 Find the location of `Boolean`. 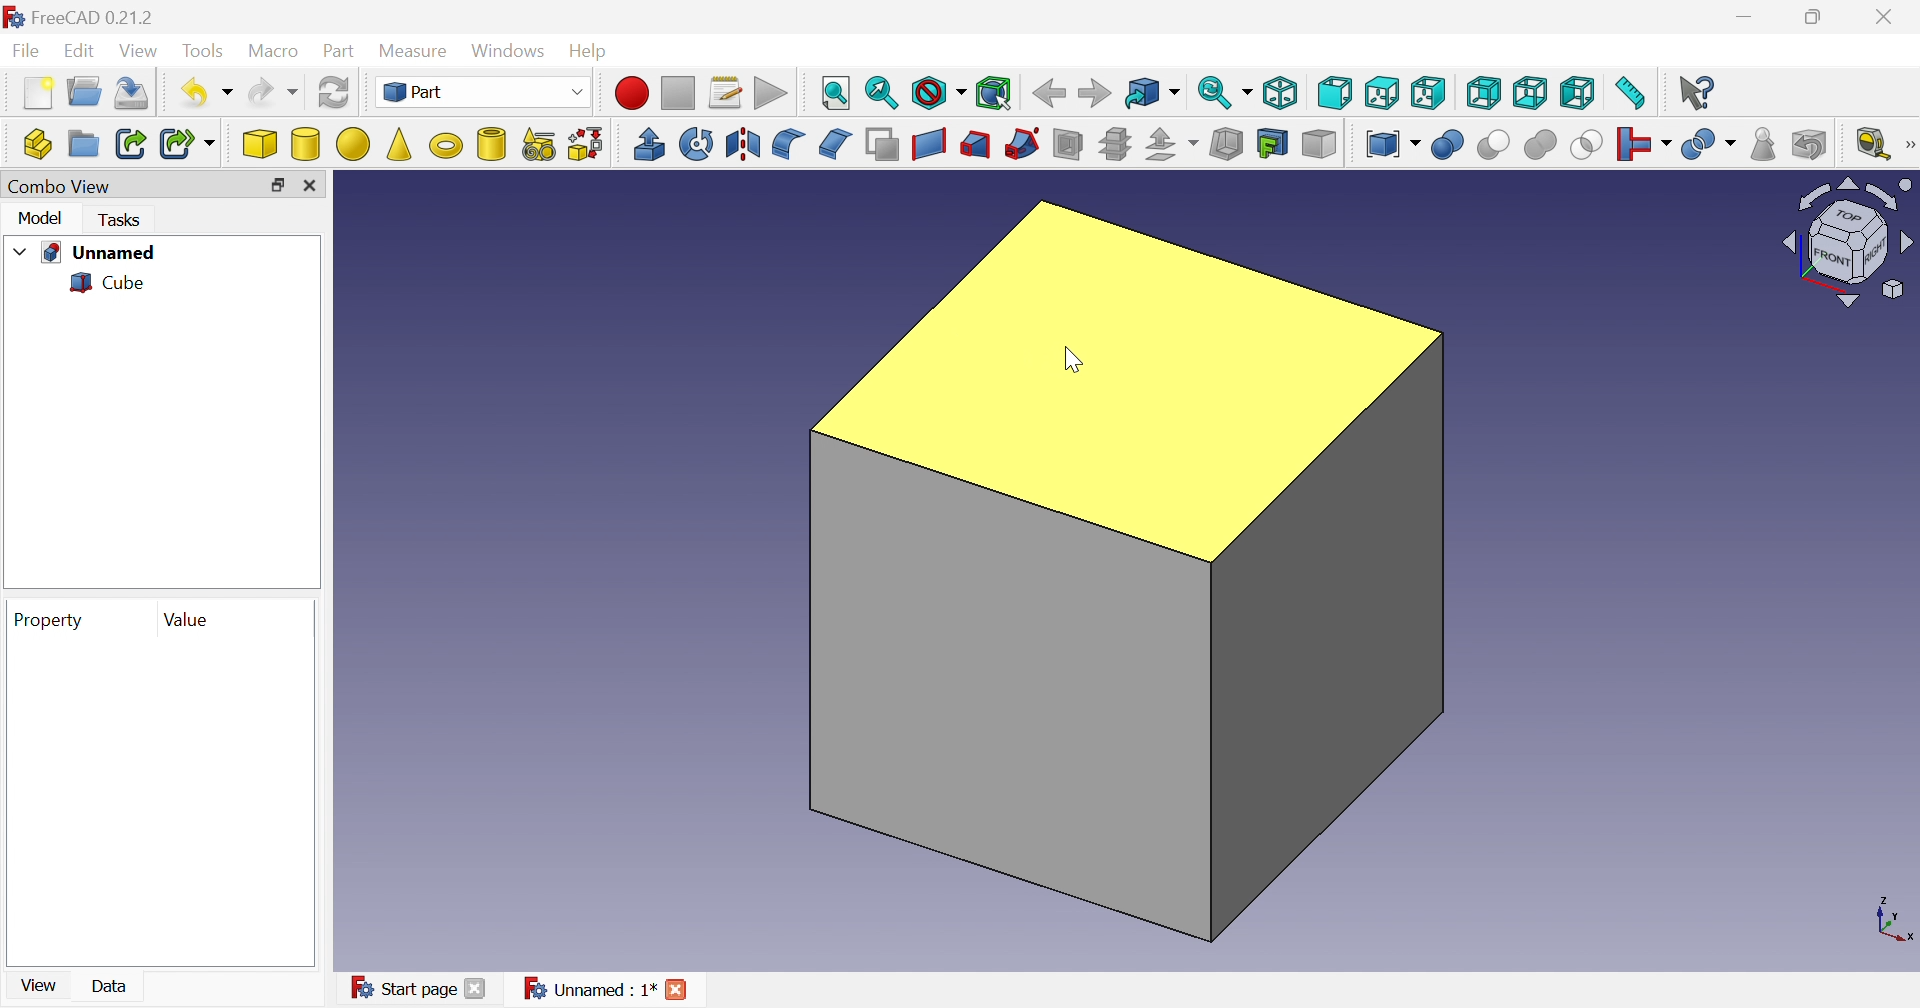

Boolean is located at coordinates (1449, 144).